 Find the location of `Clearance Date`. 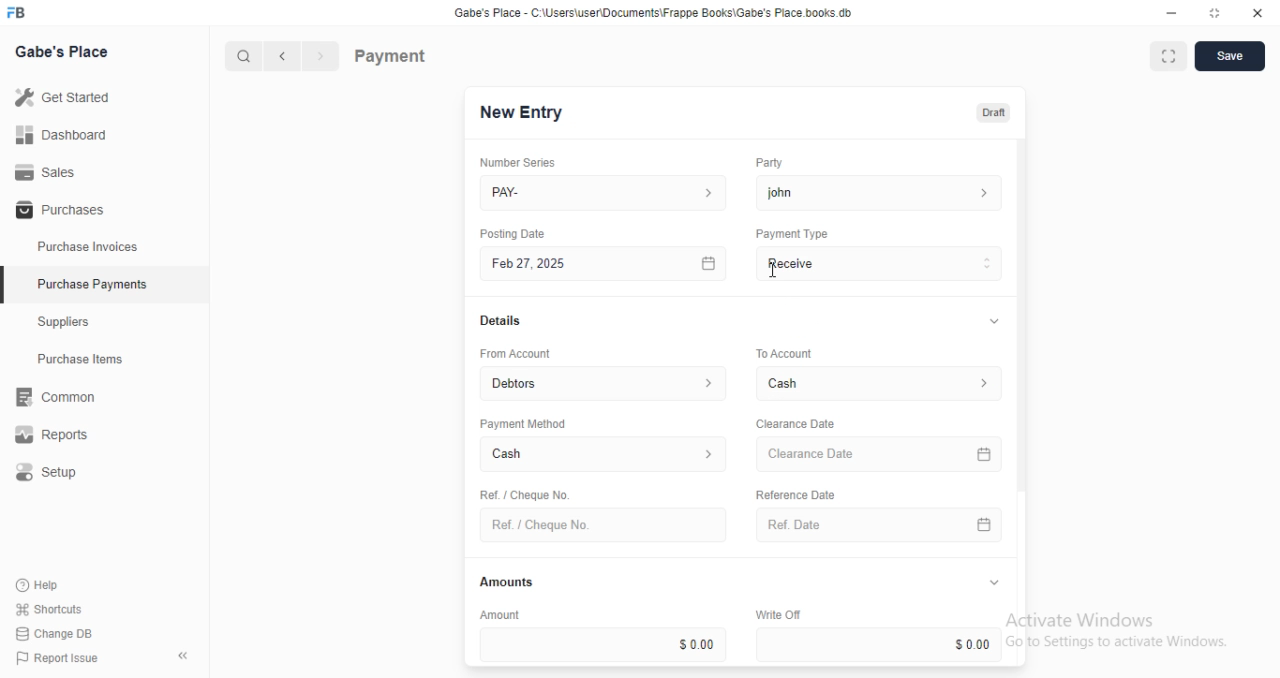

Clearance Date is located at coordinates (794, 424).